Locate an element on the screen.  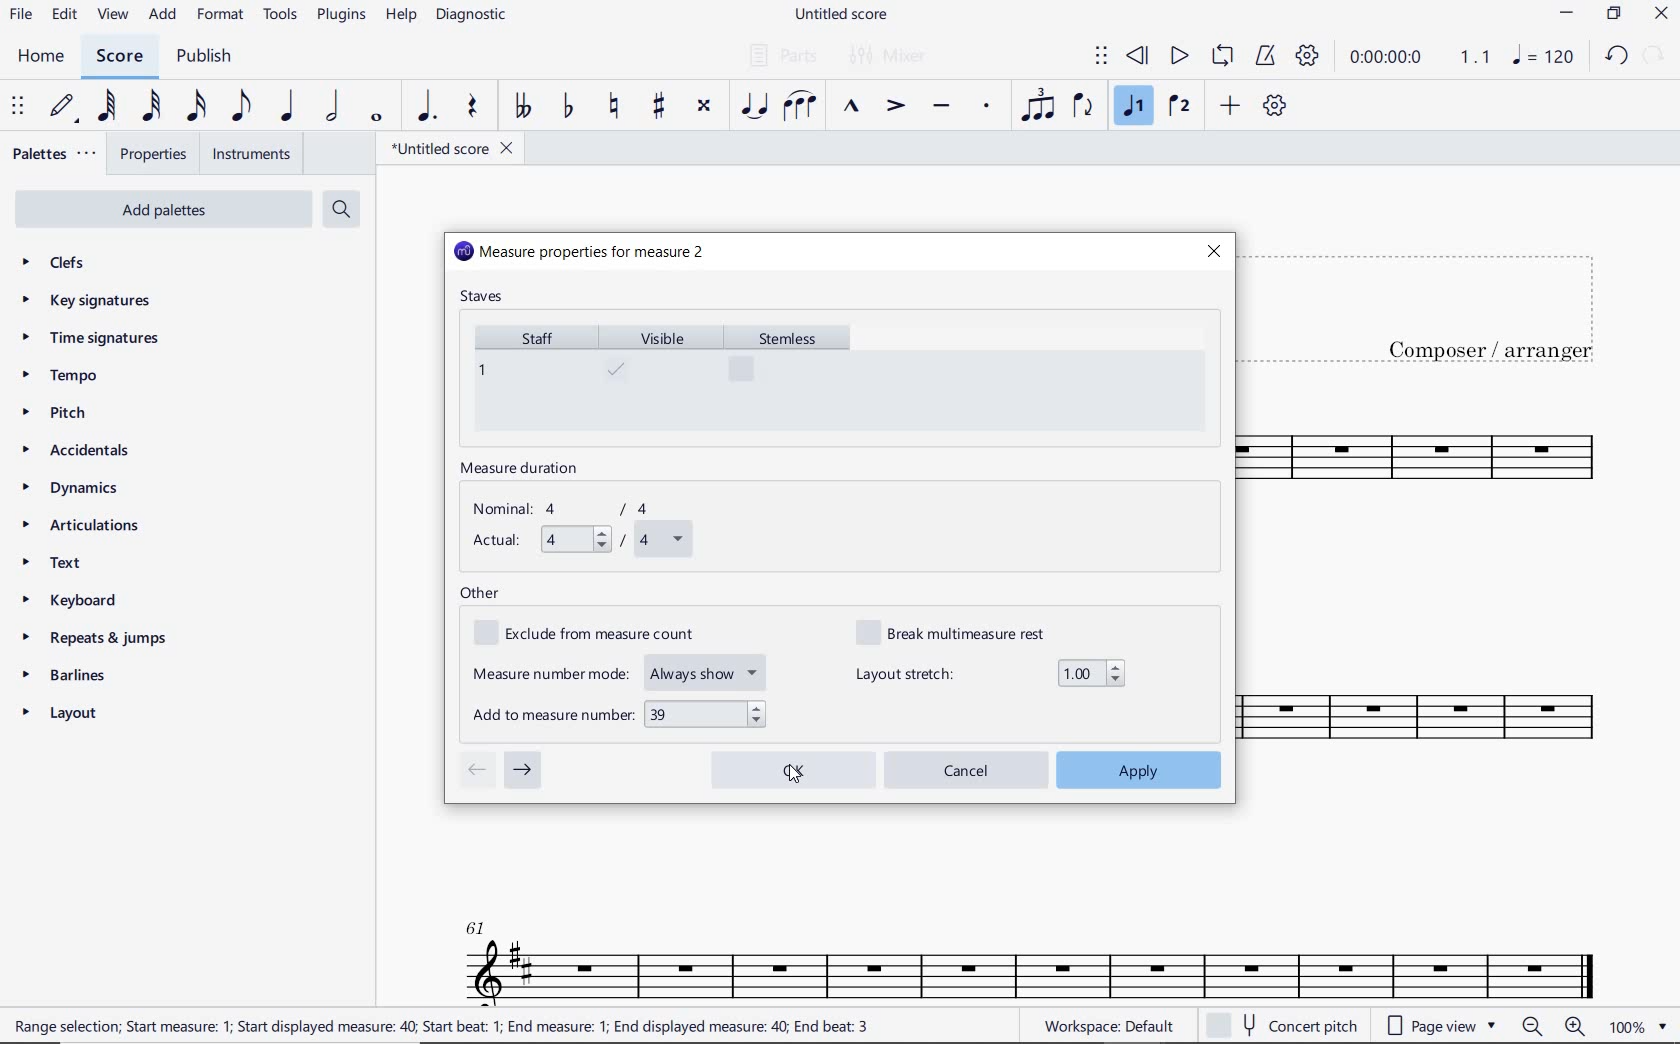
CLEFS is located at coordinates (66, 264).